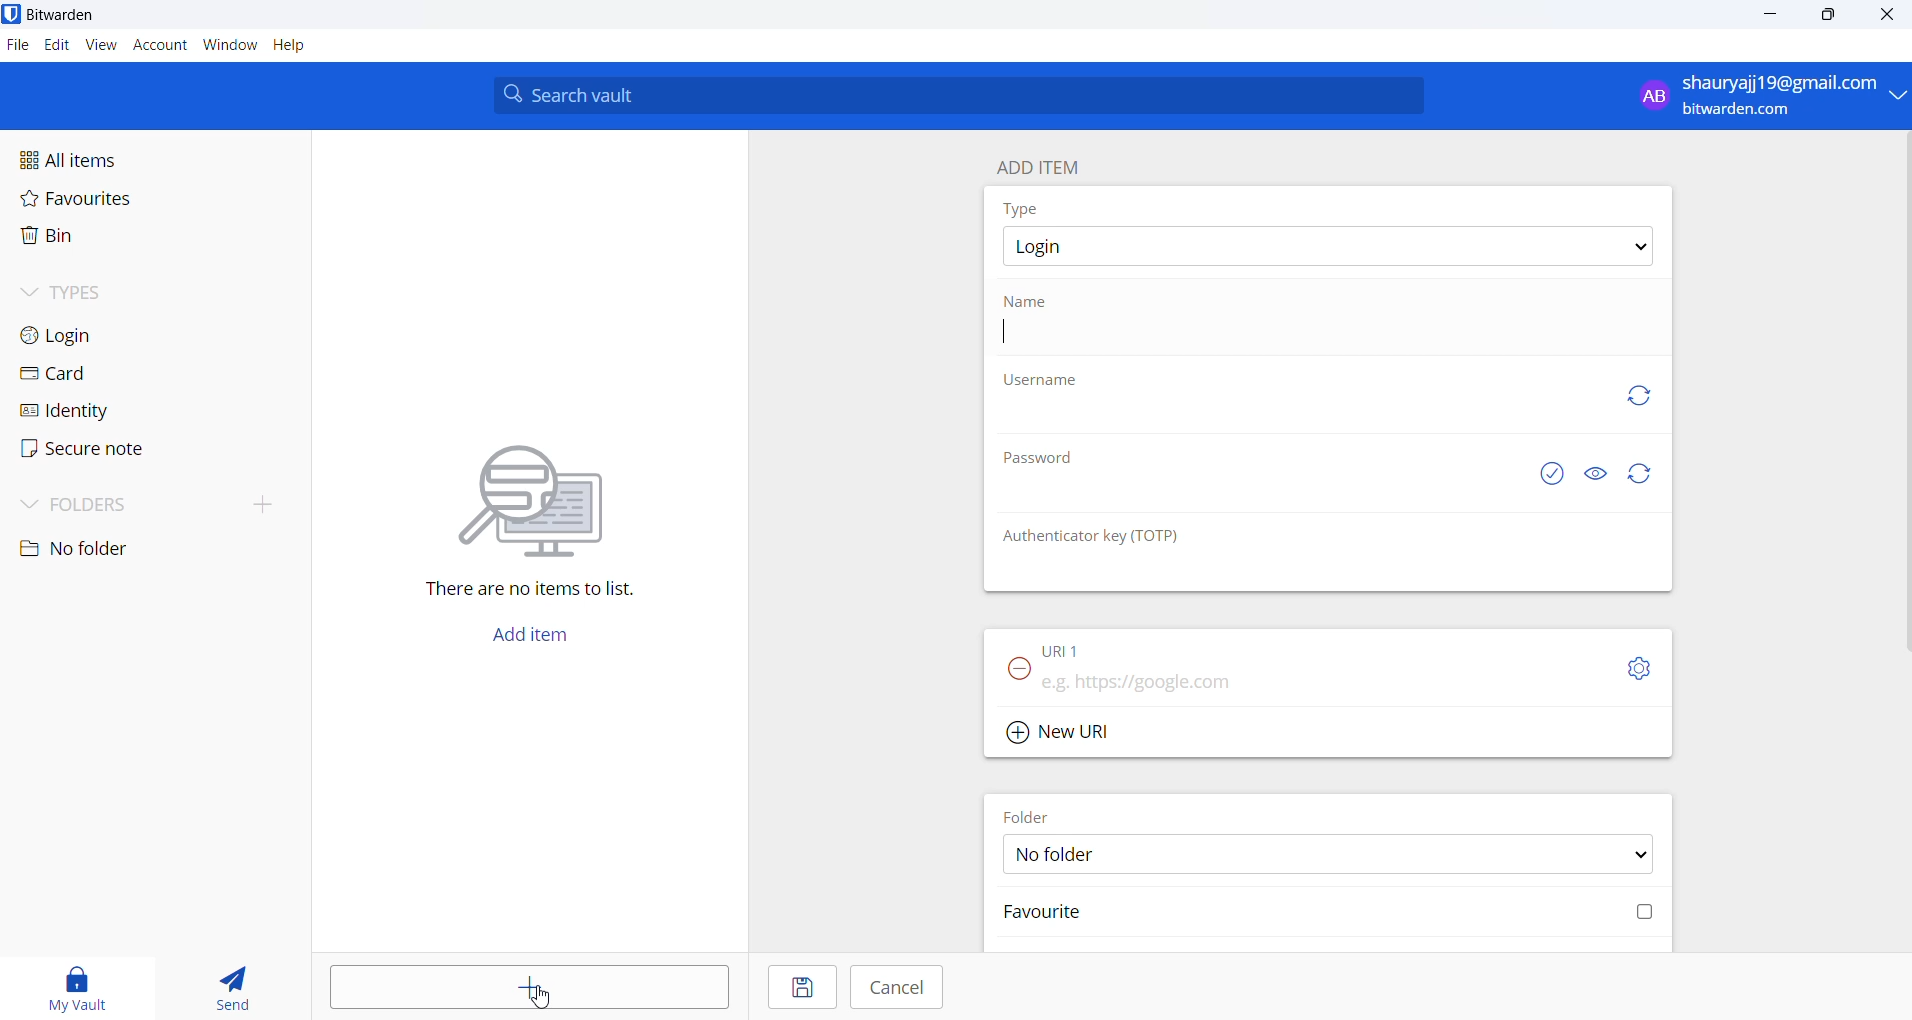 This screenshot has height=1020, width=1912. I want to click on my vault, so click(69, 985).